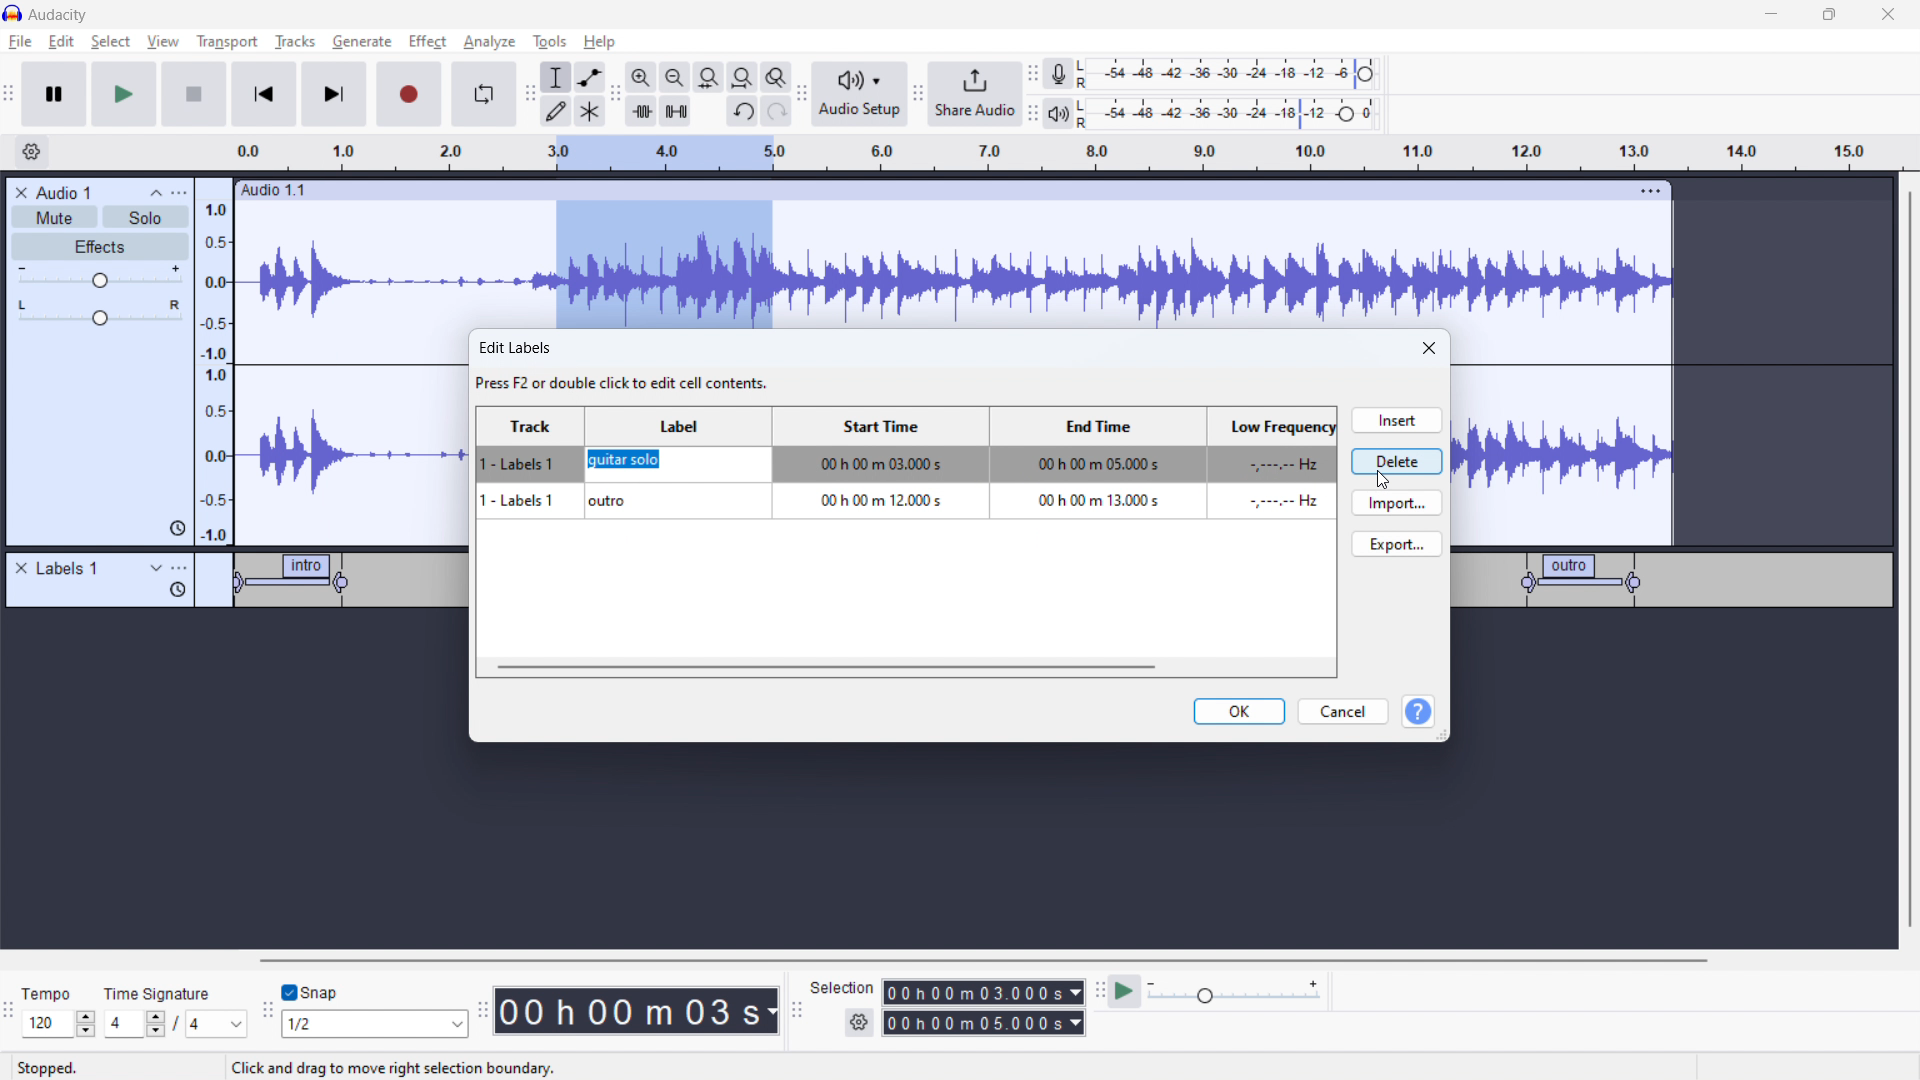 The height and width of the screenshot is (1080, 1920). I want to click on recording meter, so click(1059, 74).